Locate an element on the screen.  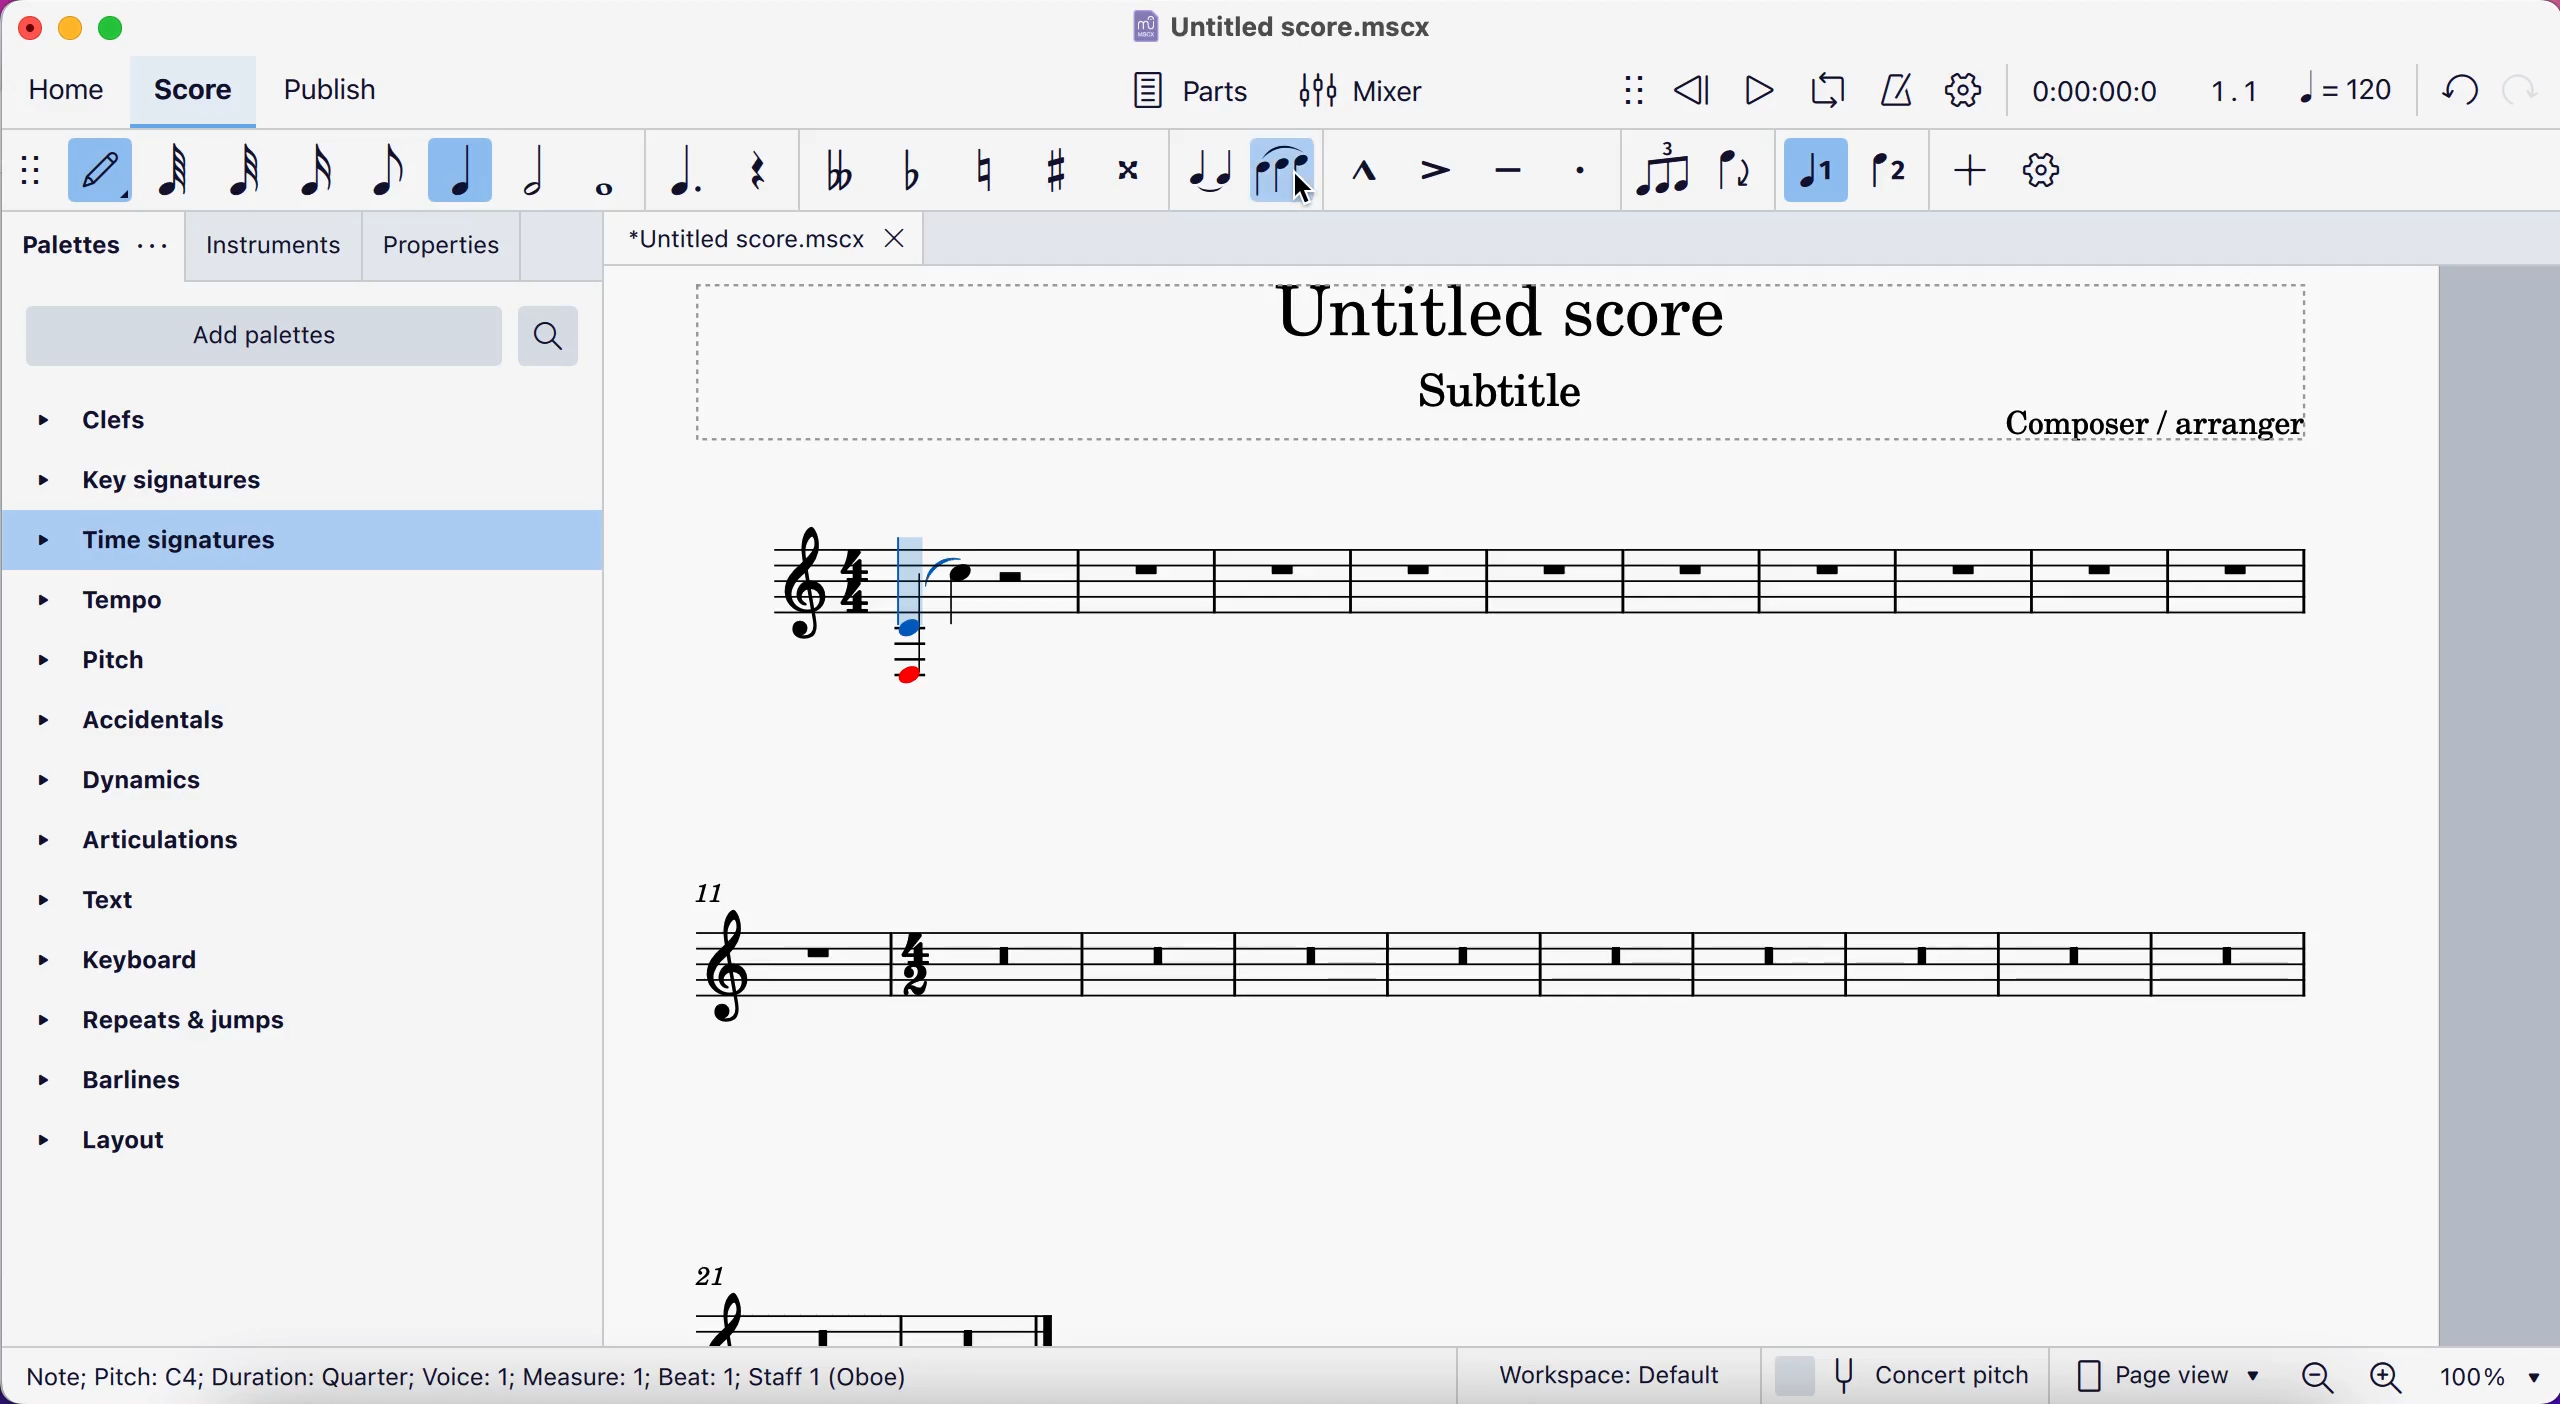
accidentals is located at coordinates (141, 724).